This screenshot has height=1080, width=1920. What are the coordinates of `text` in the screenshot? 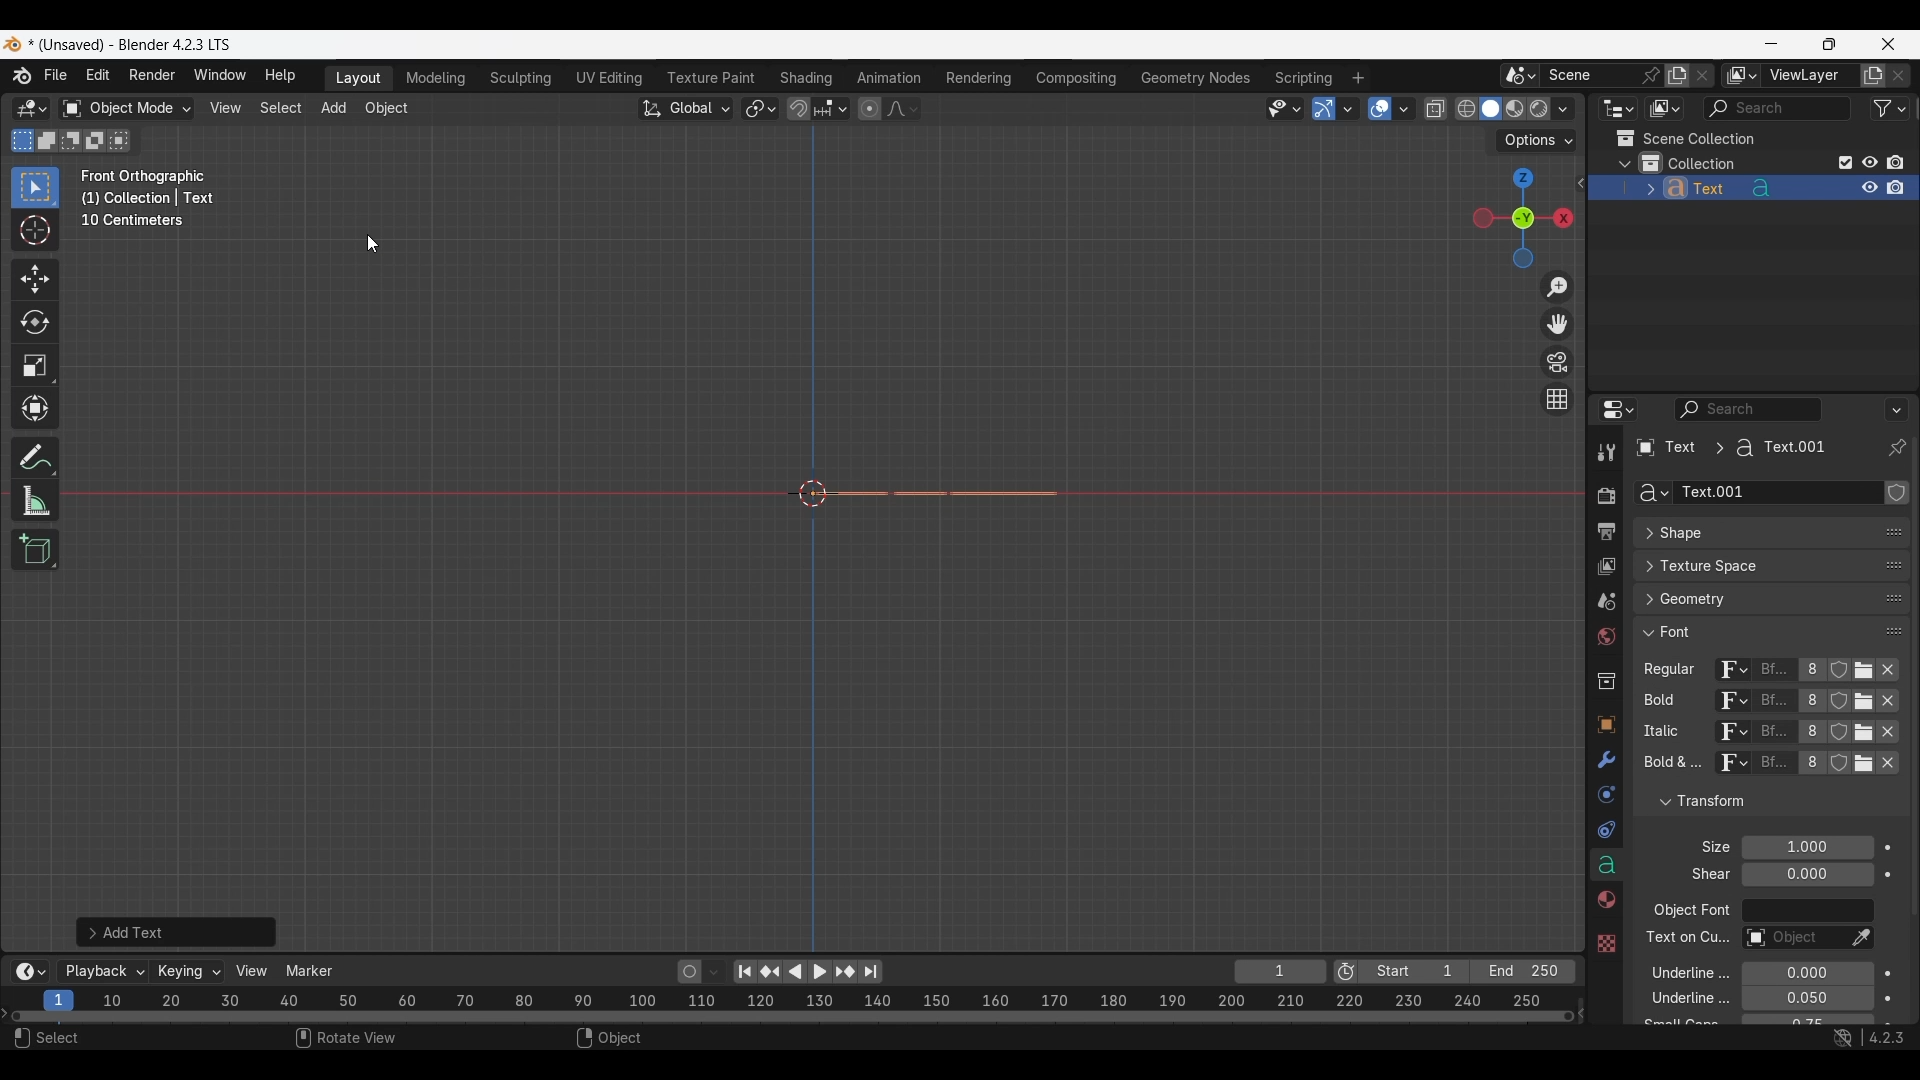 It's located at (1705, 875).